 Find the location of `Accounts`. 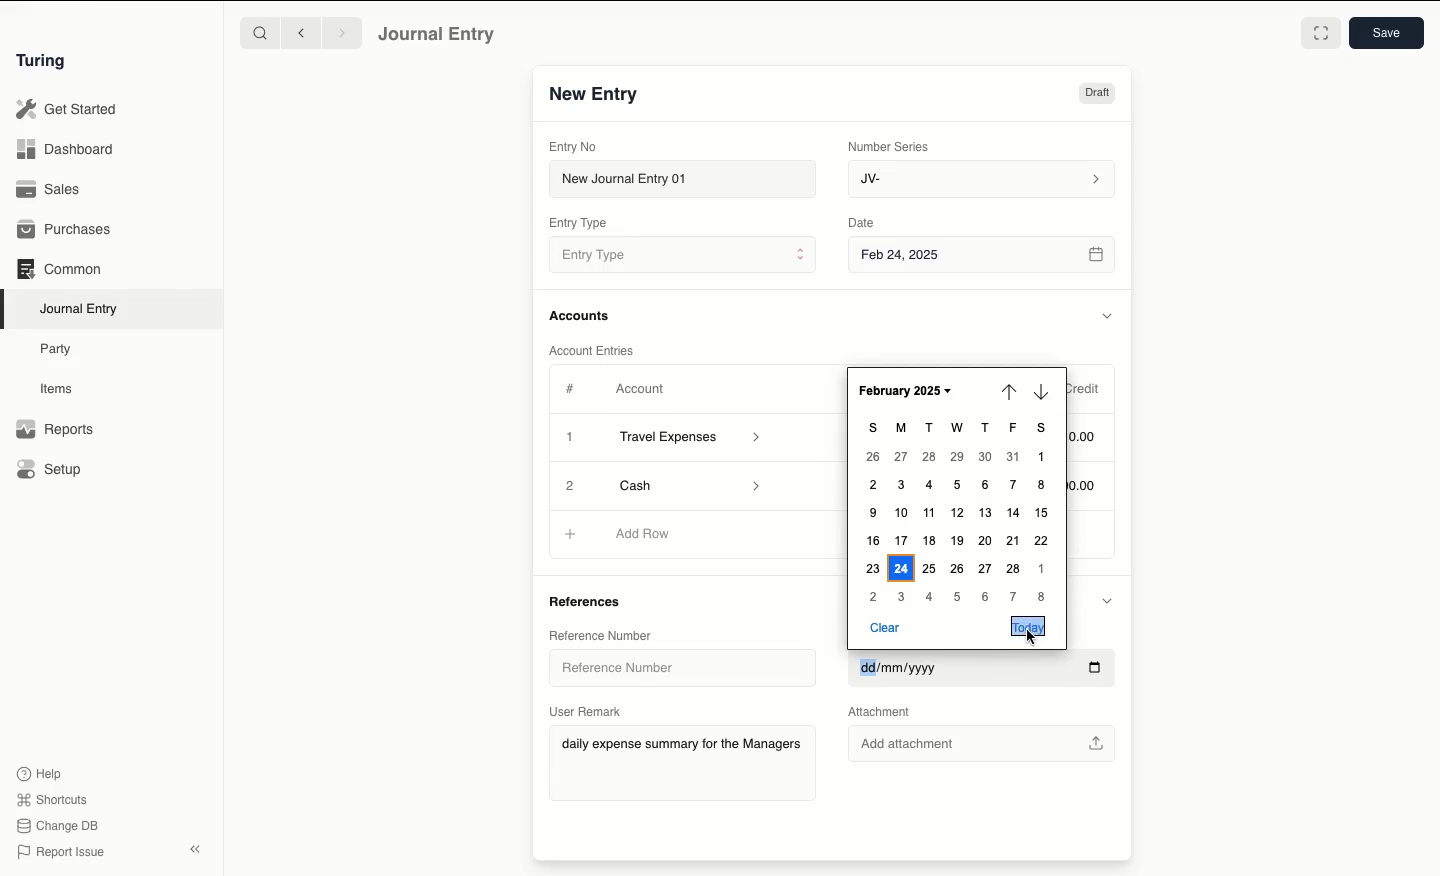

Accounts is located at coordinates (581, 316).